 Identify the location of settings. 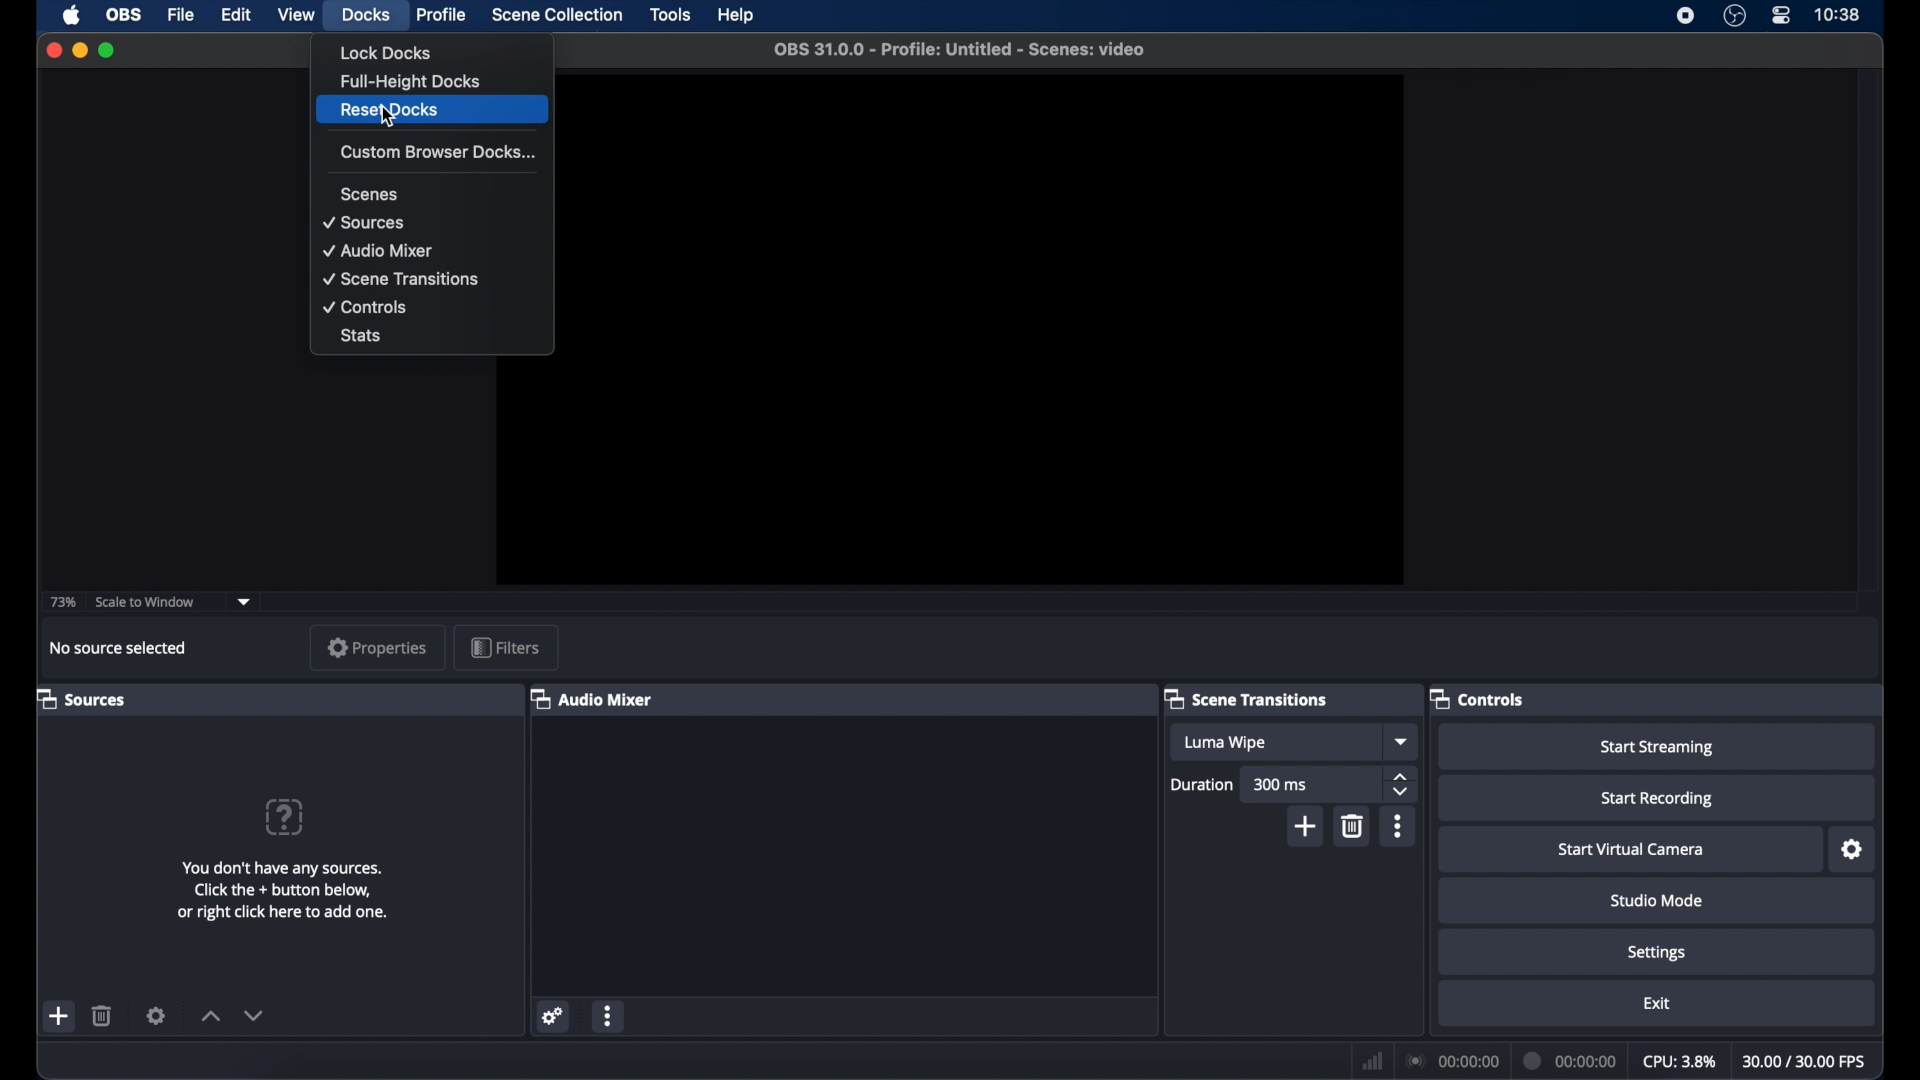
(1656, 953).